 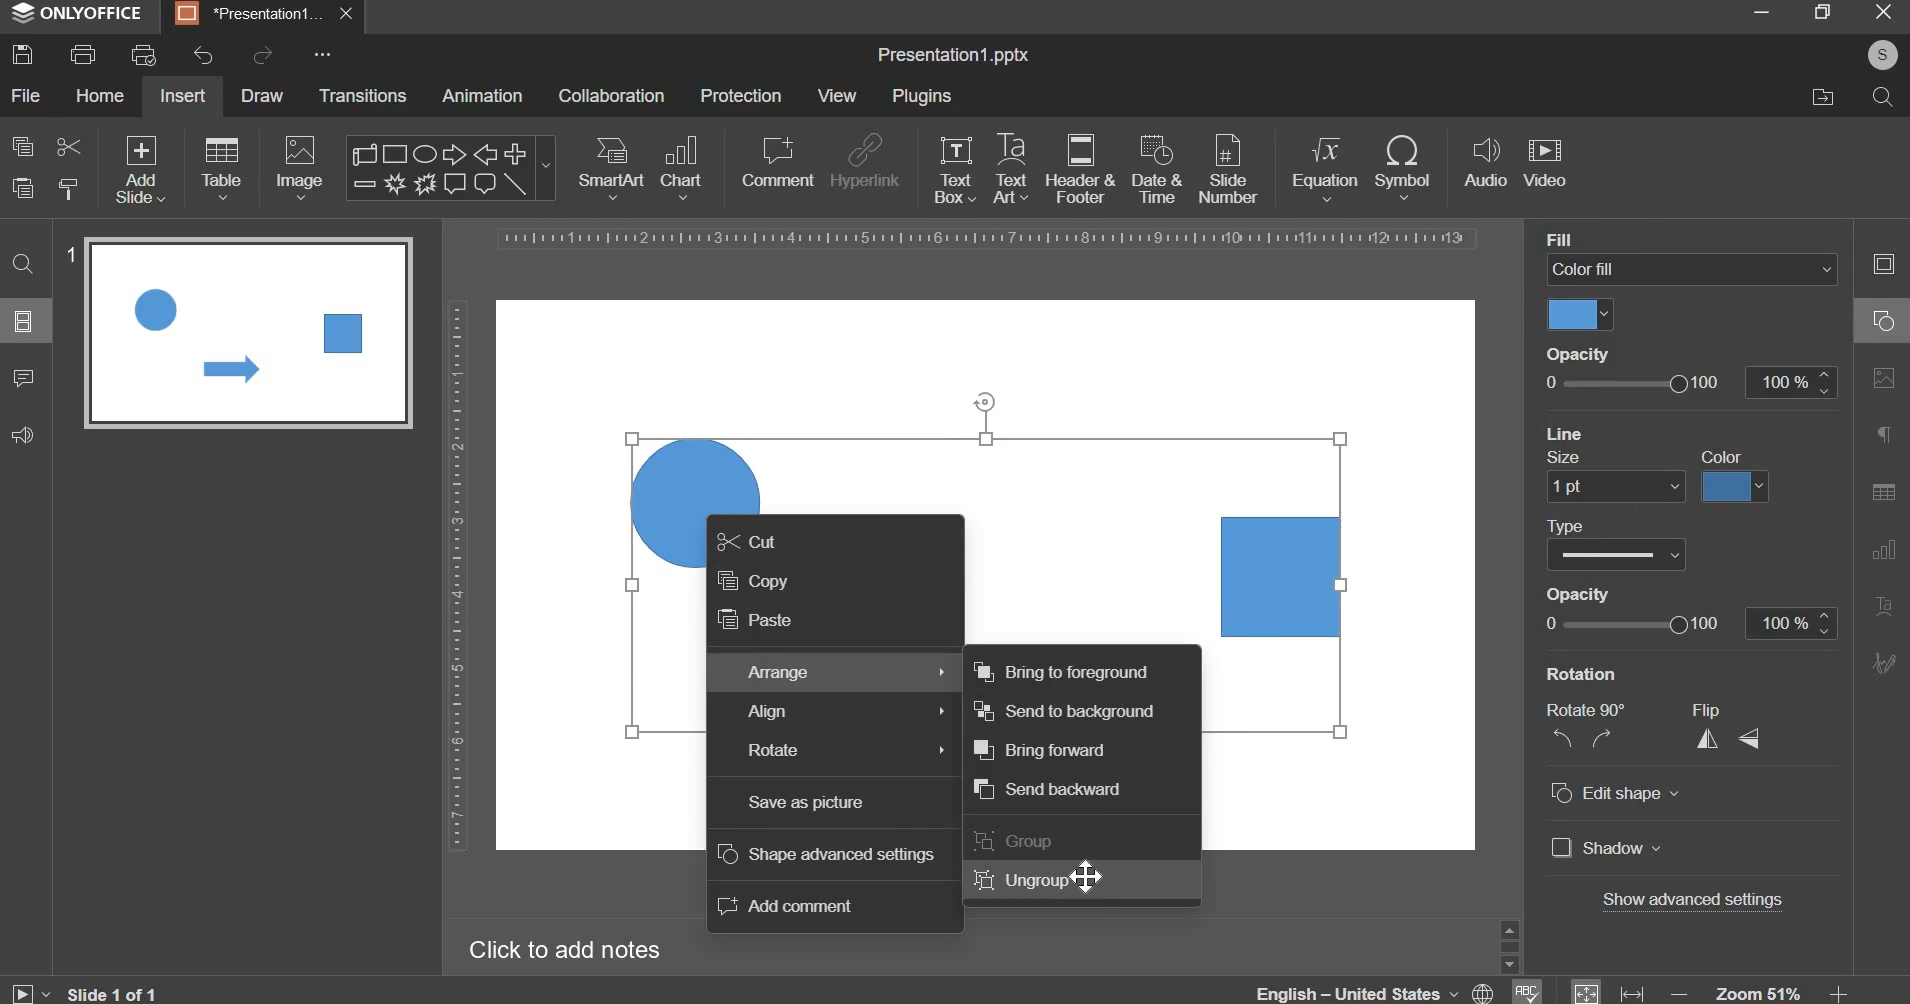 What do you see at coordinates (32, 990) in the screenshot?
I see `slide show` at bounding box center [32, 990].